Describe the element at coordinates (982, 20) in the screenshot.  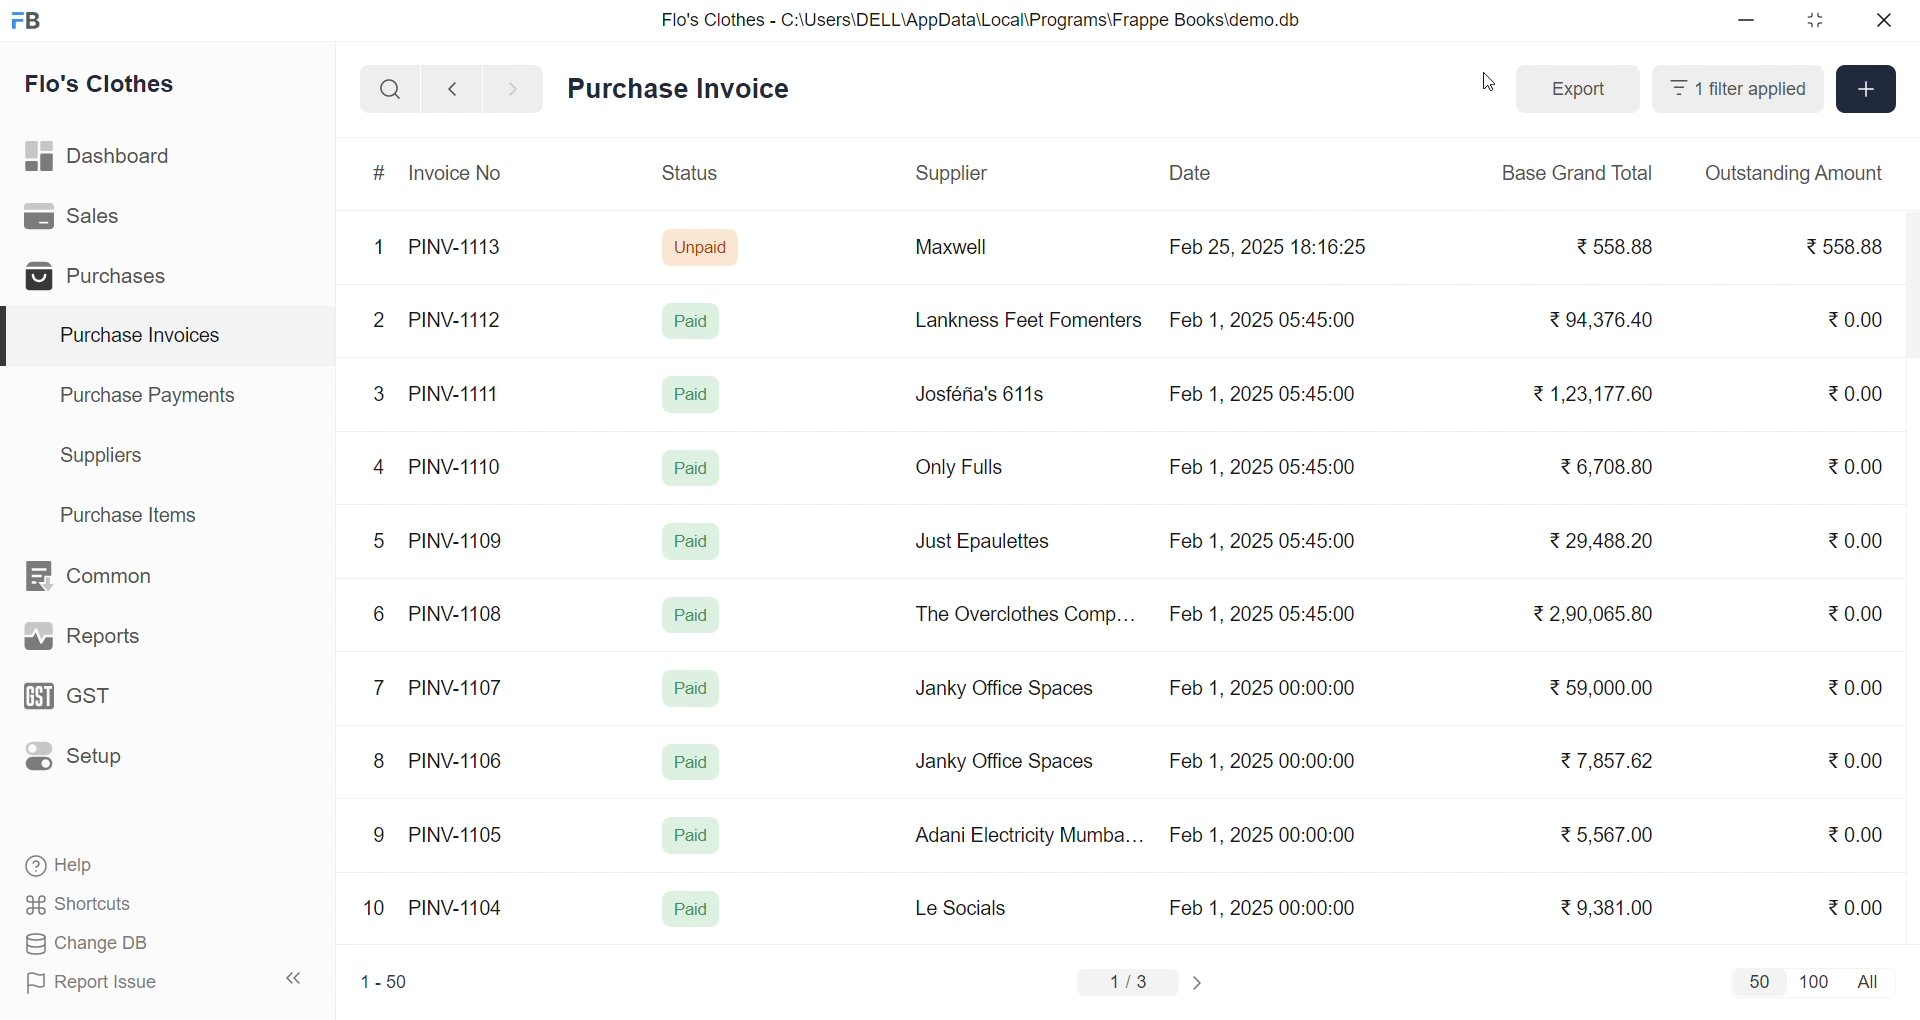
I see `Flo's Clothes - C:\Users\DELL\AppData\Local\Programs\Frappe Books\demo.db` at that location.